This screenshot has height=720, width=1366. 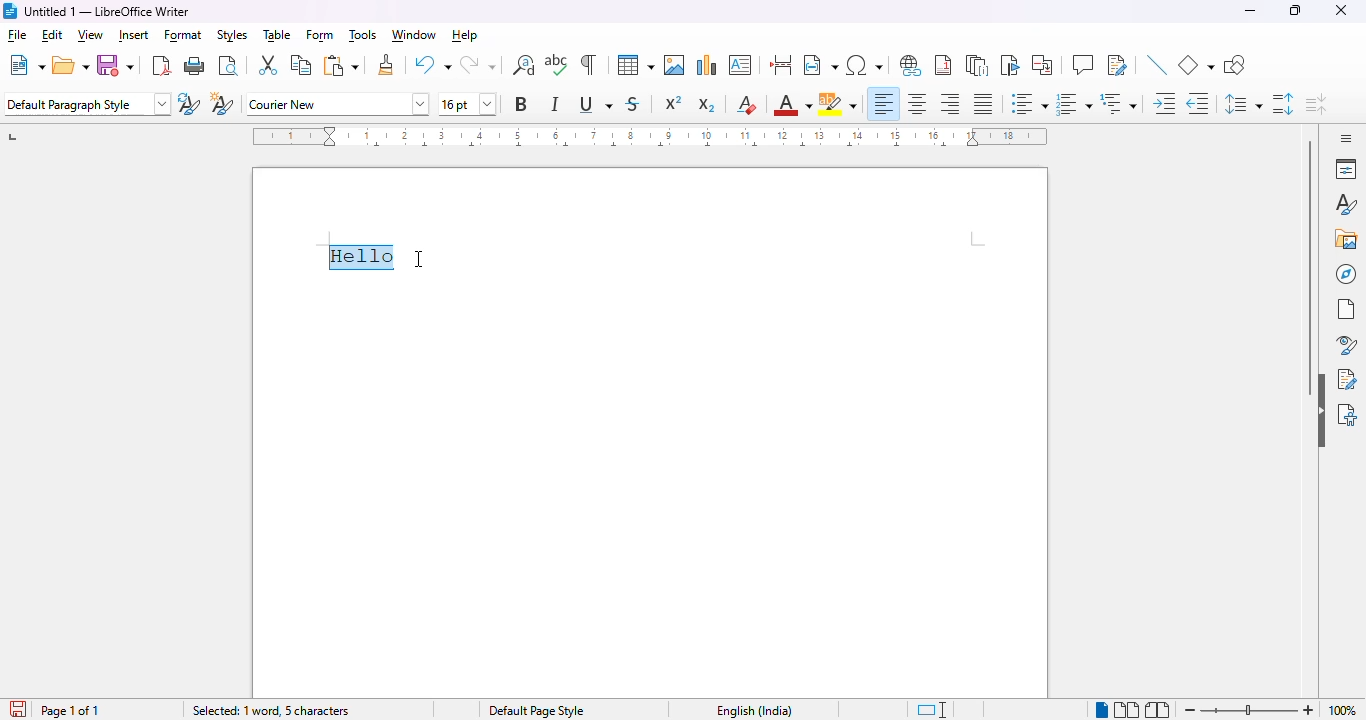 What do you see at coordinates (1156, 64) in the screenshot?
I see `insert line` at bounding box center [1156, 64].